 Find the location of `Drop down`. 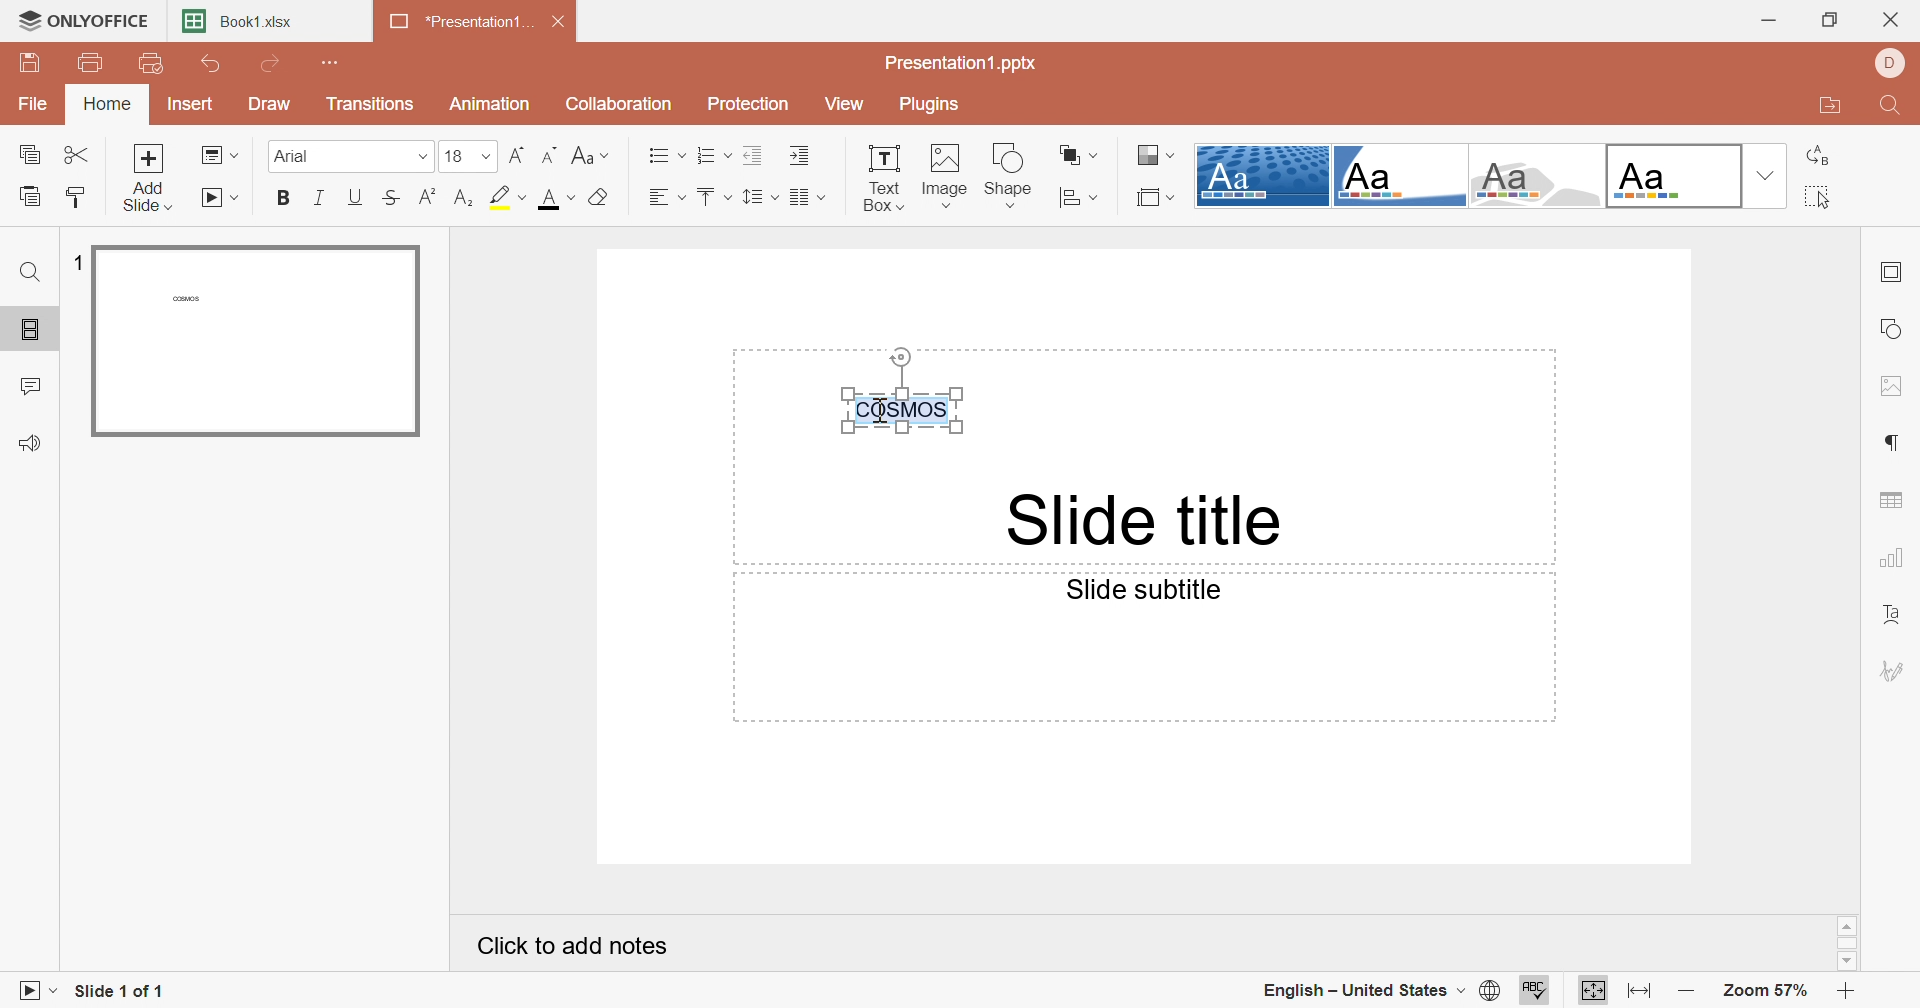

Drop down is located at coordinates (1769, 176).